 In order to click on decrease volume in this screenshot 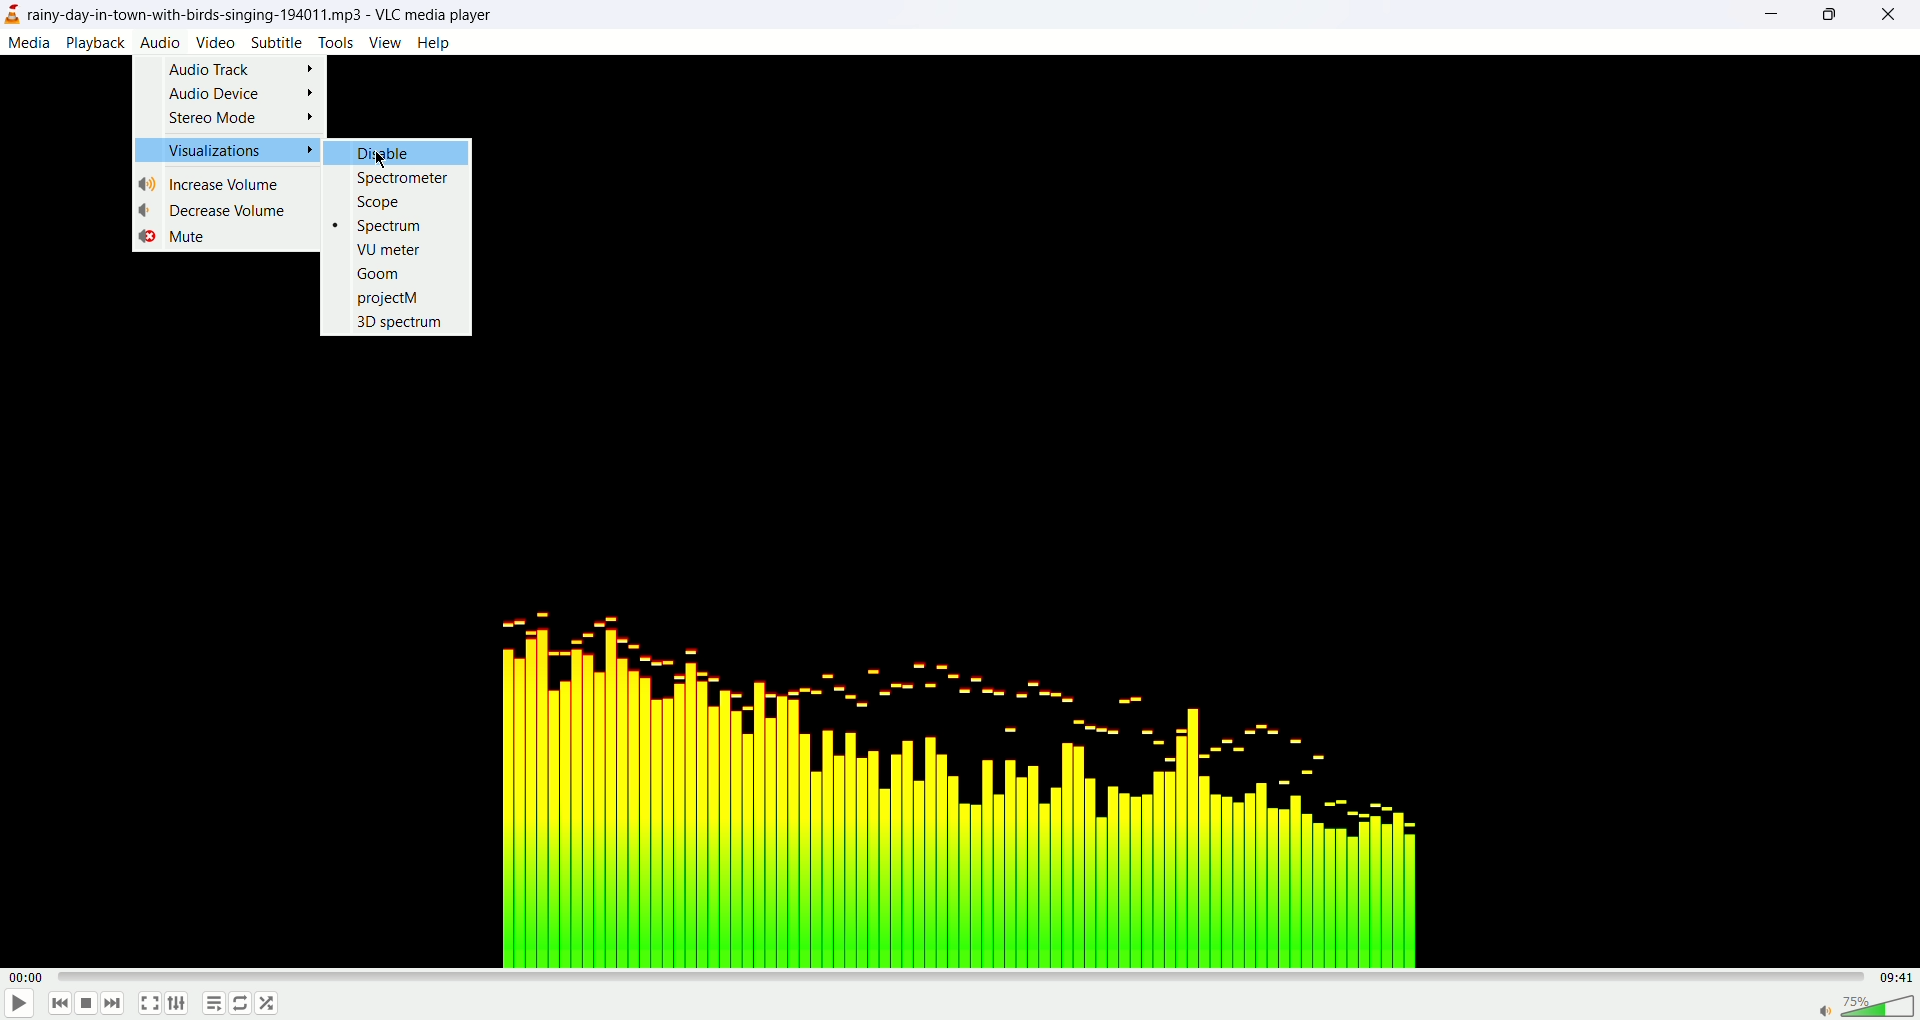, I will do `click(227, 210)`.